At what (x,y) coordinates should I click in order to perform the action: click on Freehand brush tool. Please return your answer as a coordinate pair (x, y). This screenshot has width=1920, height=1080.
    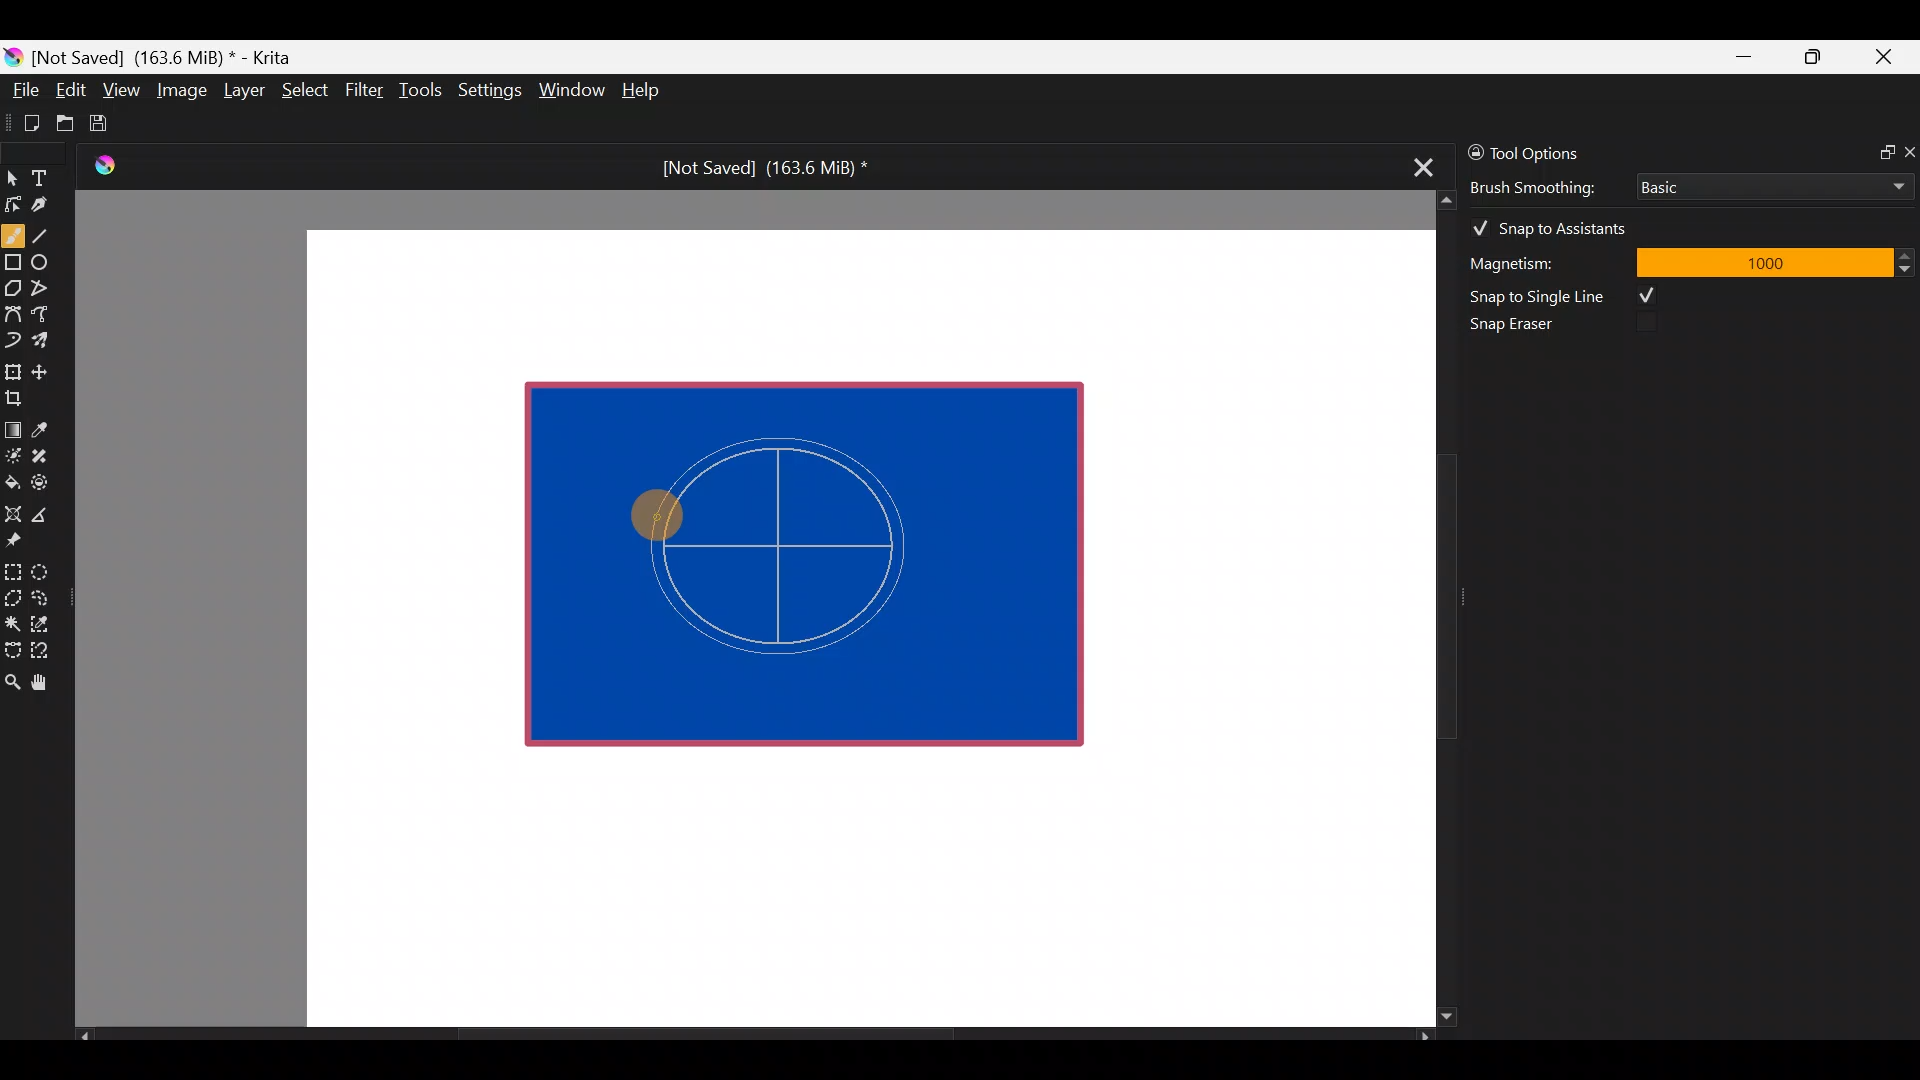
    Looking at the image, I should click on (13, 228).